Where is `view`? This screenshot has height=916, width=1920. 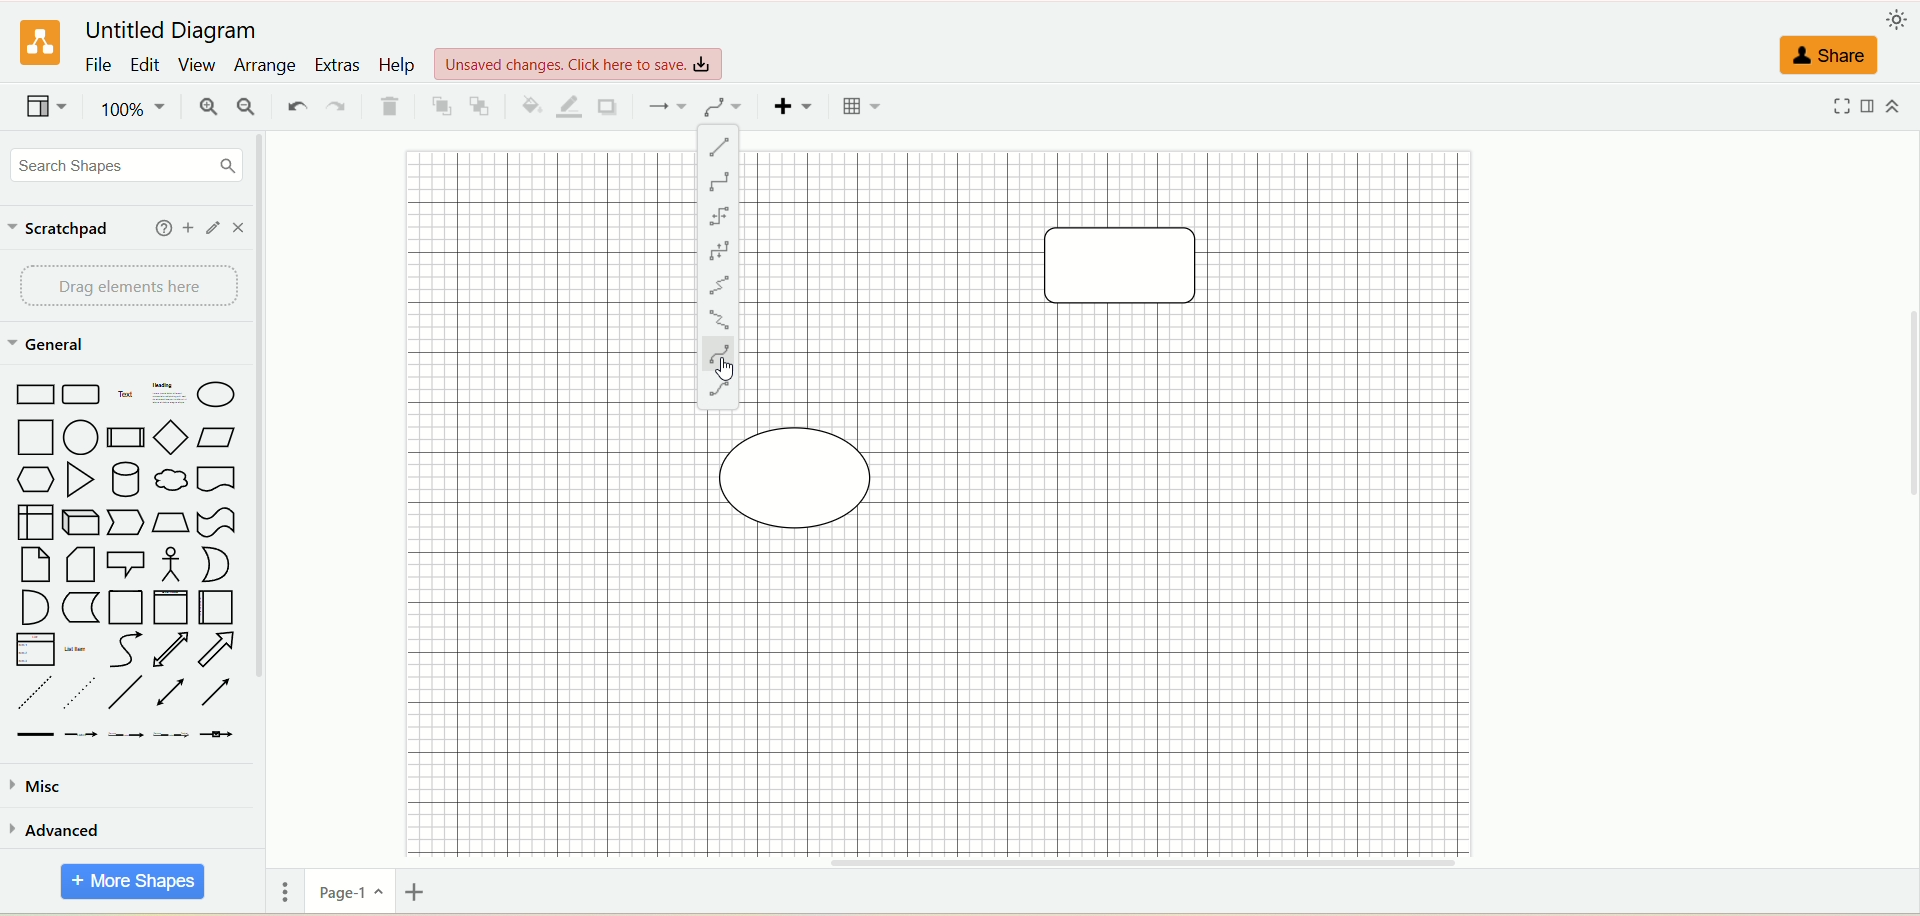 view is located at coordinates (47, 109).